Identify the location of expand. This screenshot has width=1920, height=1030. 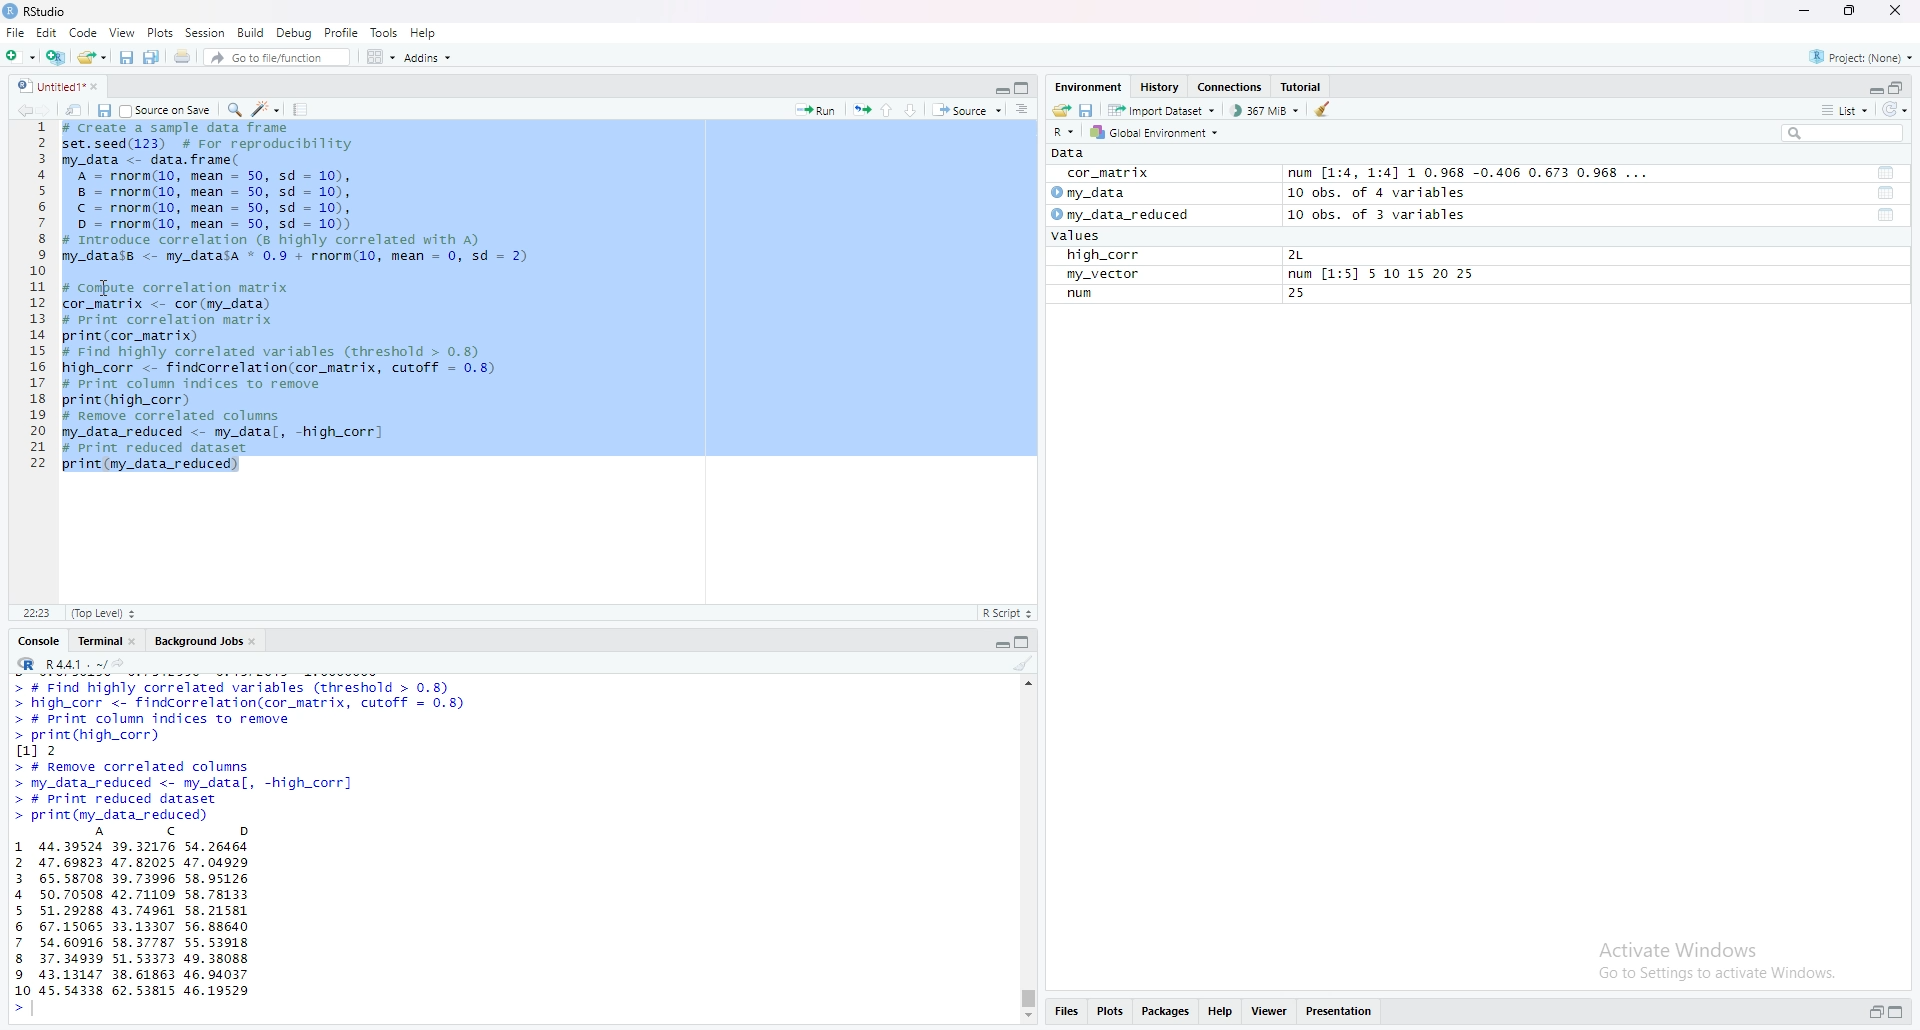
(1896, 1012).